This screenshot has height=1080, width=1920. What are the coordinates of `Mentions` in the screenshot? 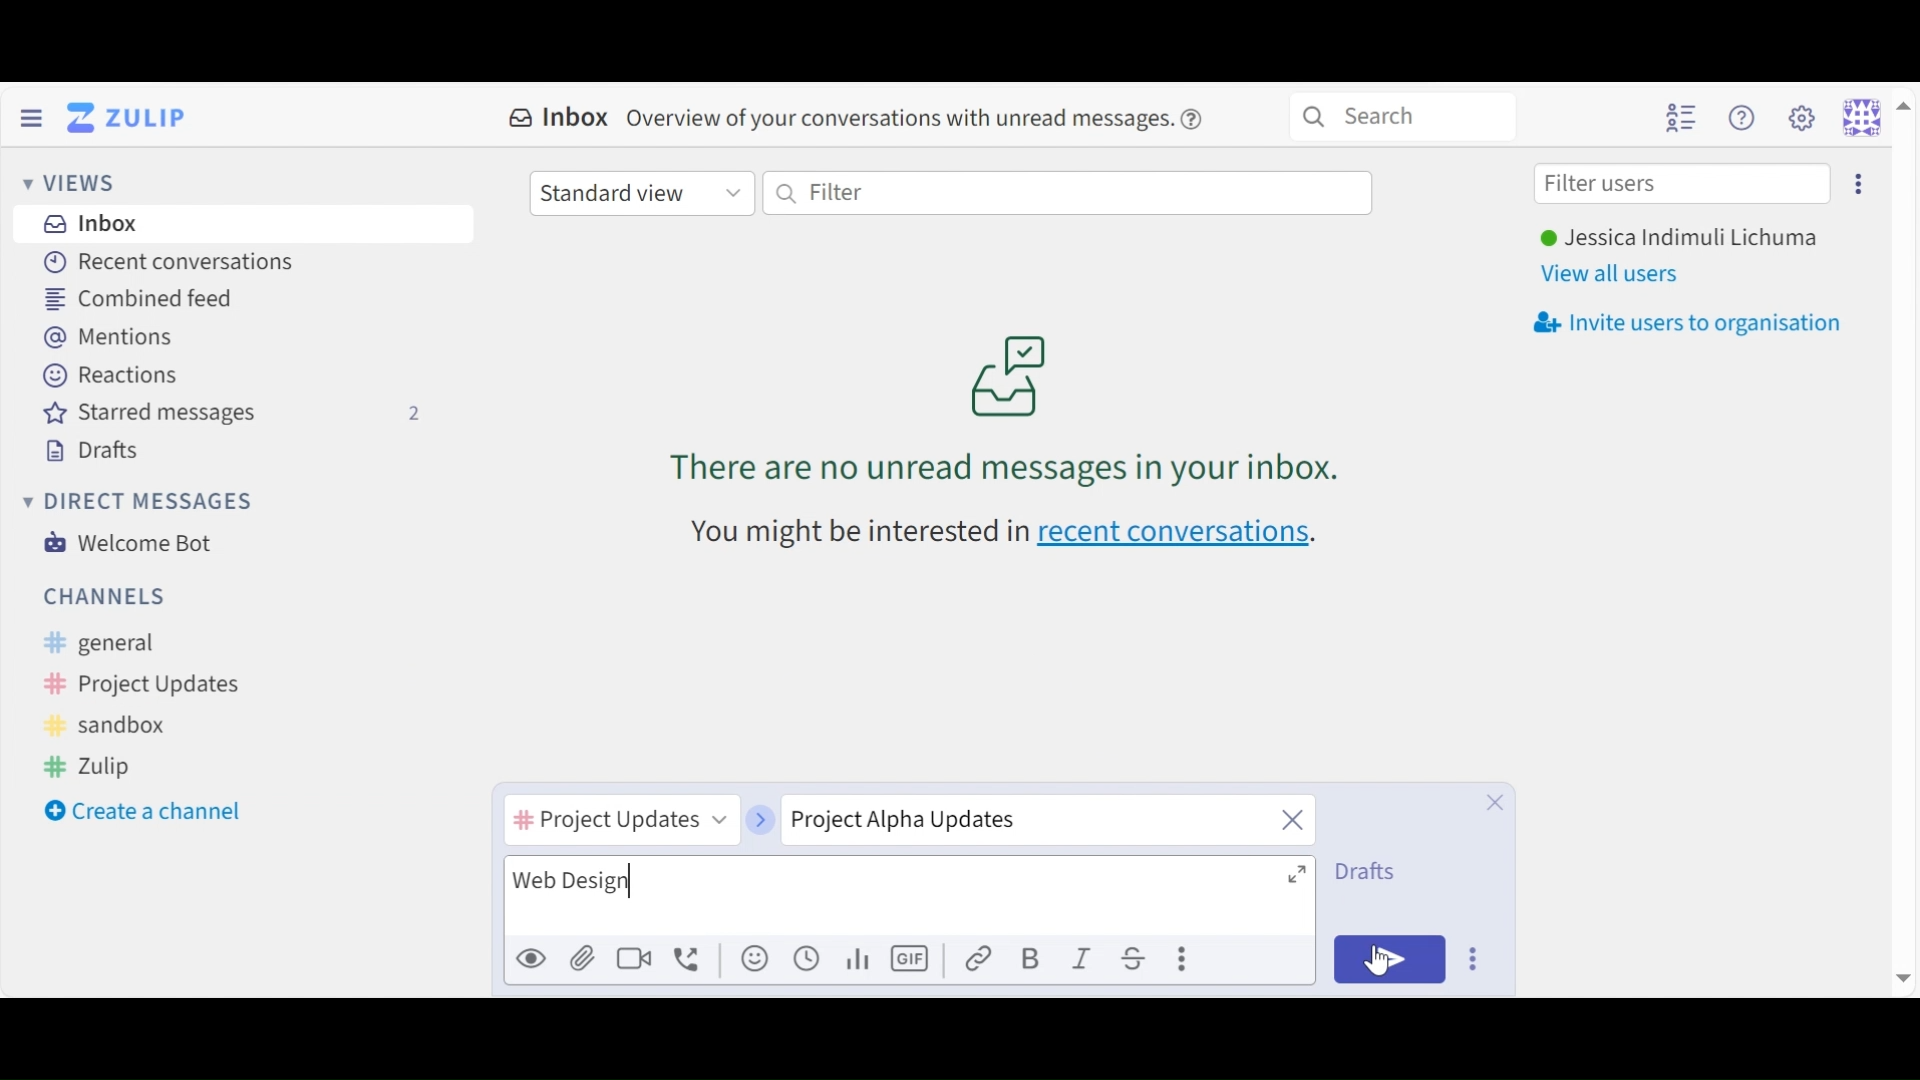 It's located at (110, 336).